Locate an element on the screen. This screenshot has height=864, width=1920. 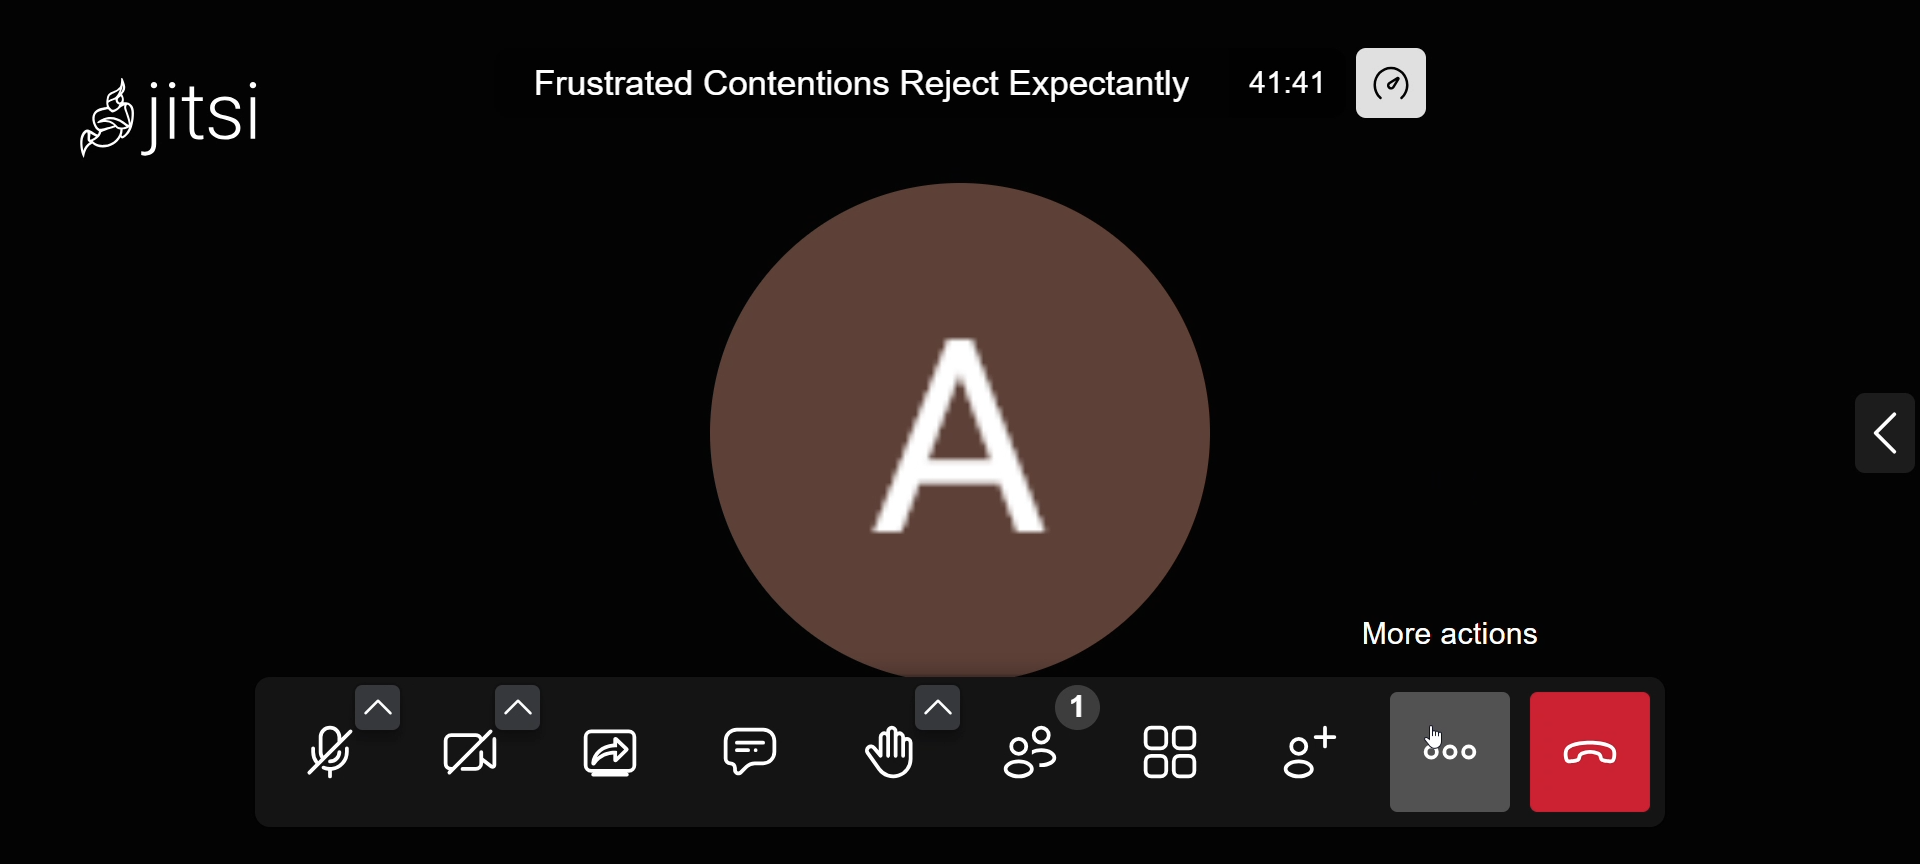
start your camera is located at coordinates (468, 758).